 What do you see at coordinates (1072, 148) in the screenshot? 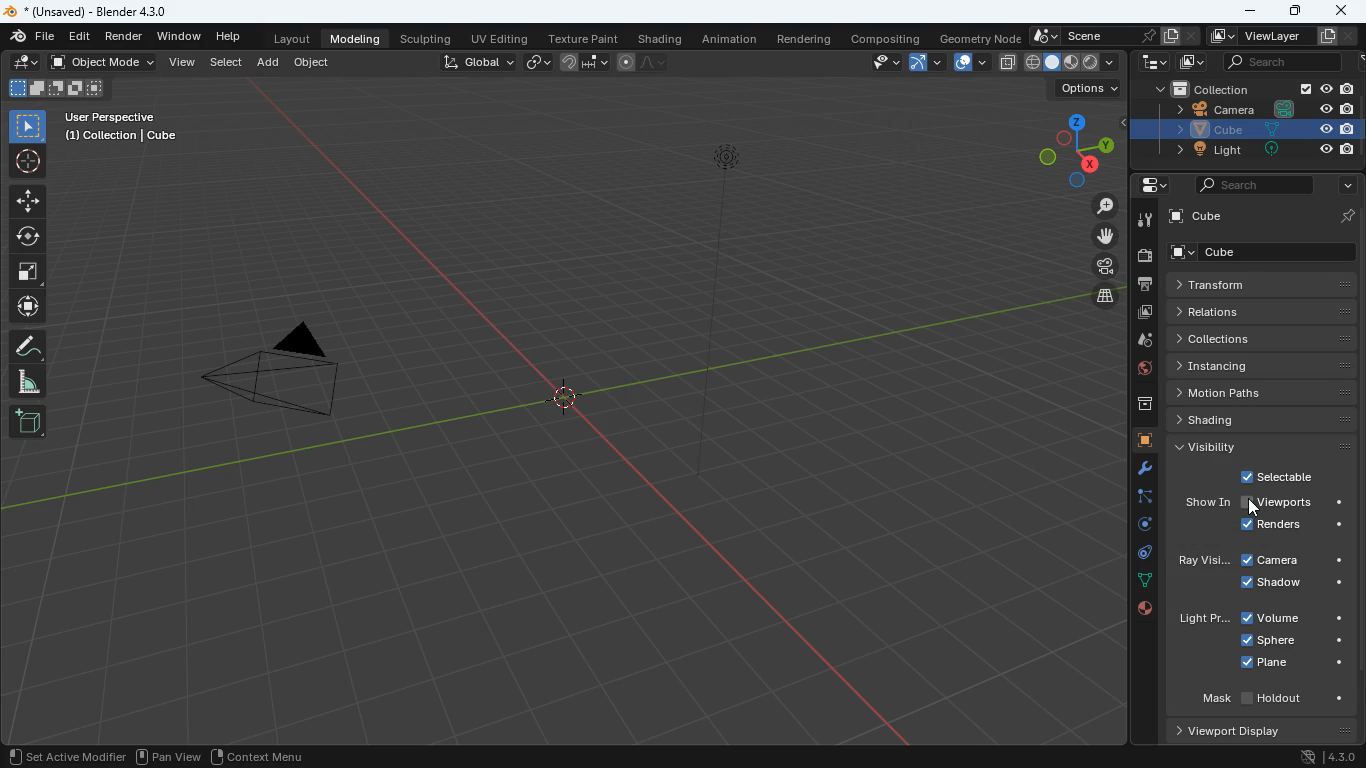
I see `dimensions` at bounding box center [1072, 148].